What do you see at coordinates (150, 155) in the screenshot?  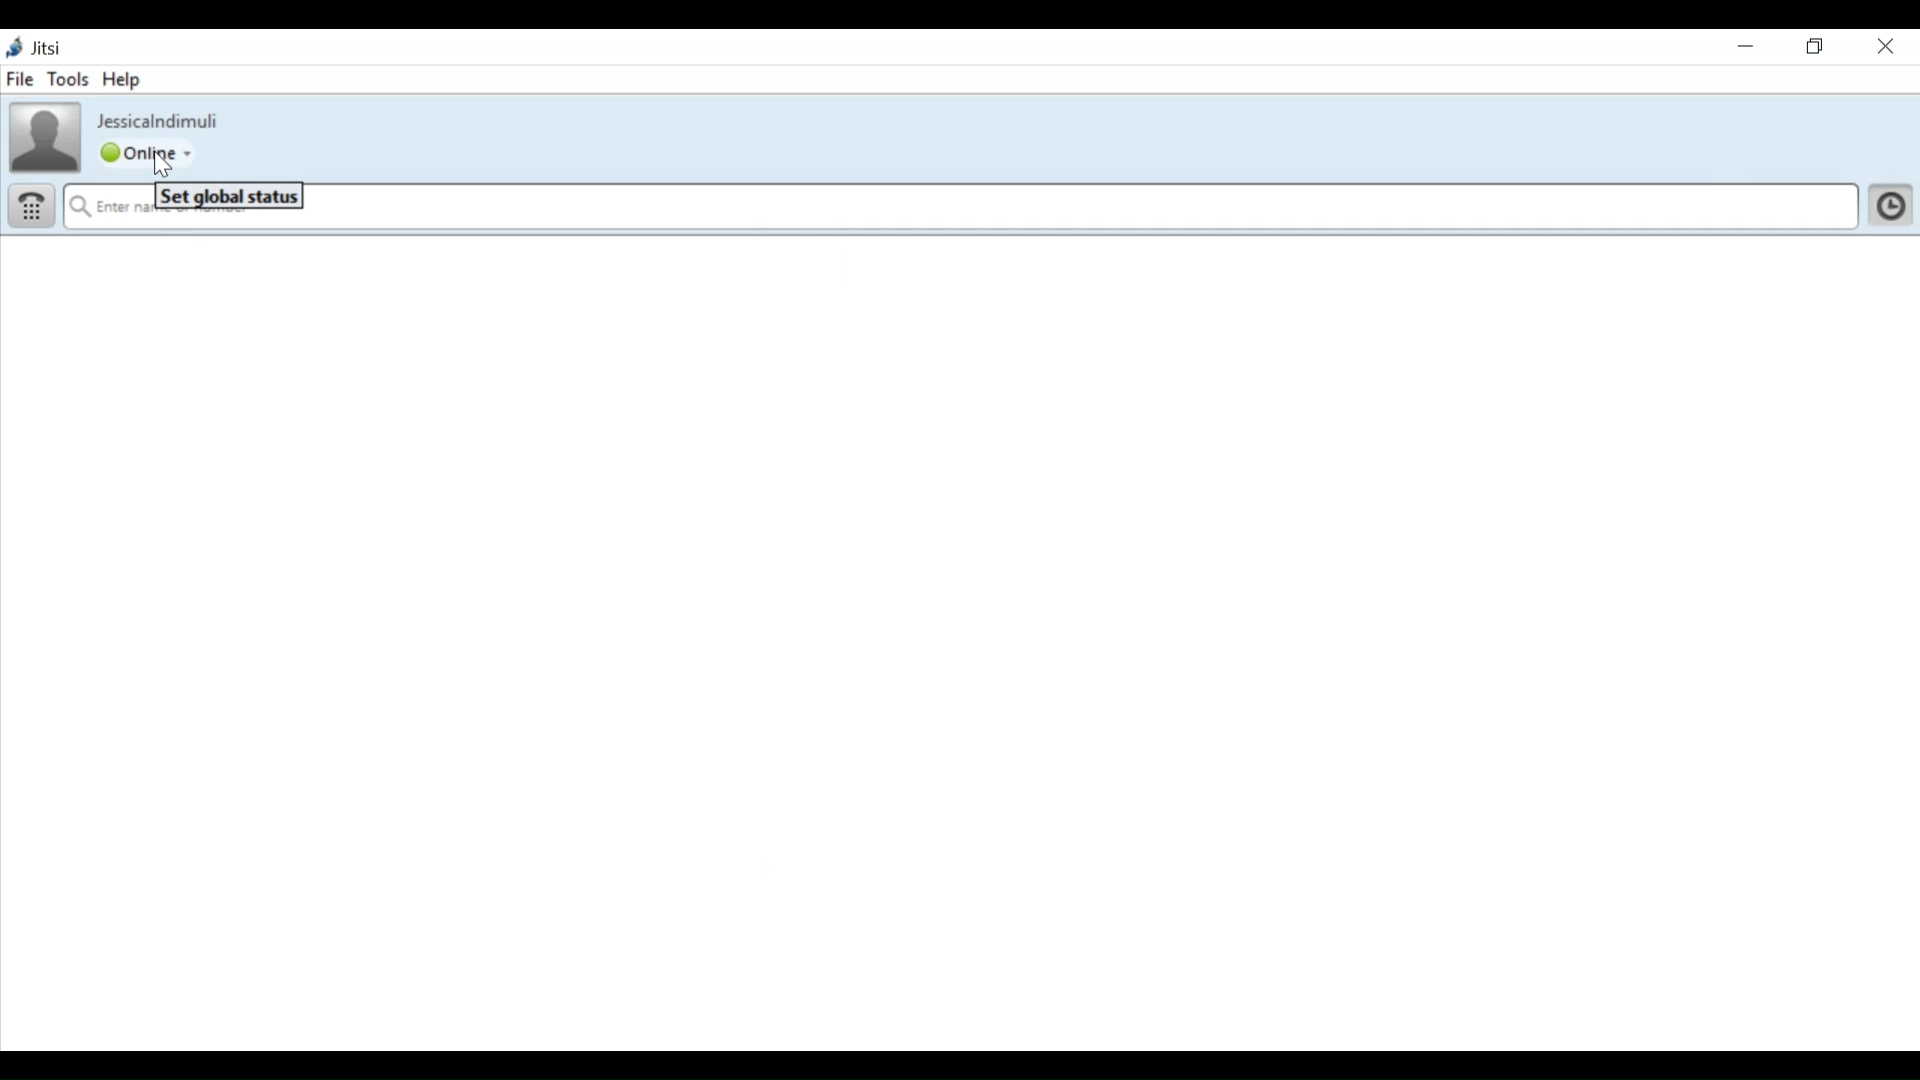 I see `online` at bounding box center [150, 155].